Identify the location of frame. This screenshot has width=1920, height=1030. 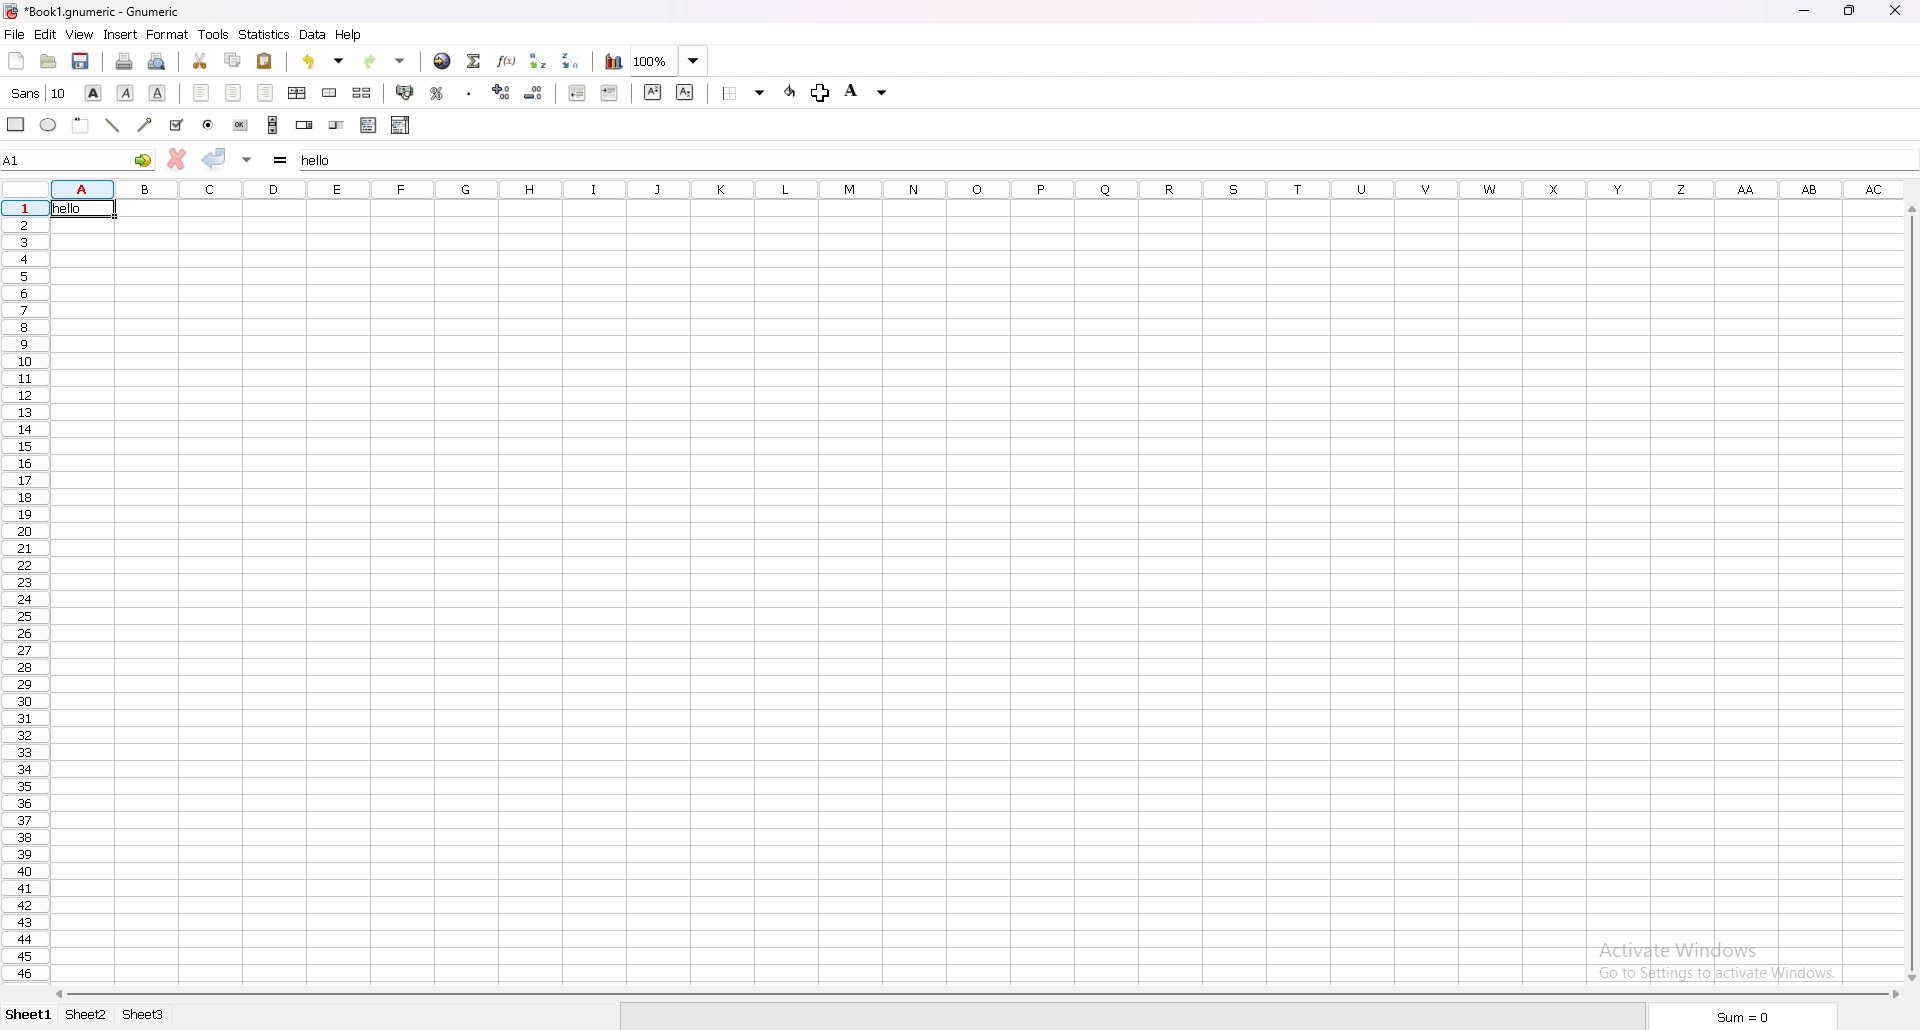
(81, 125).